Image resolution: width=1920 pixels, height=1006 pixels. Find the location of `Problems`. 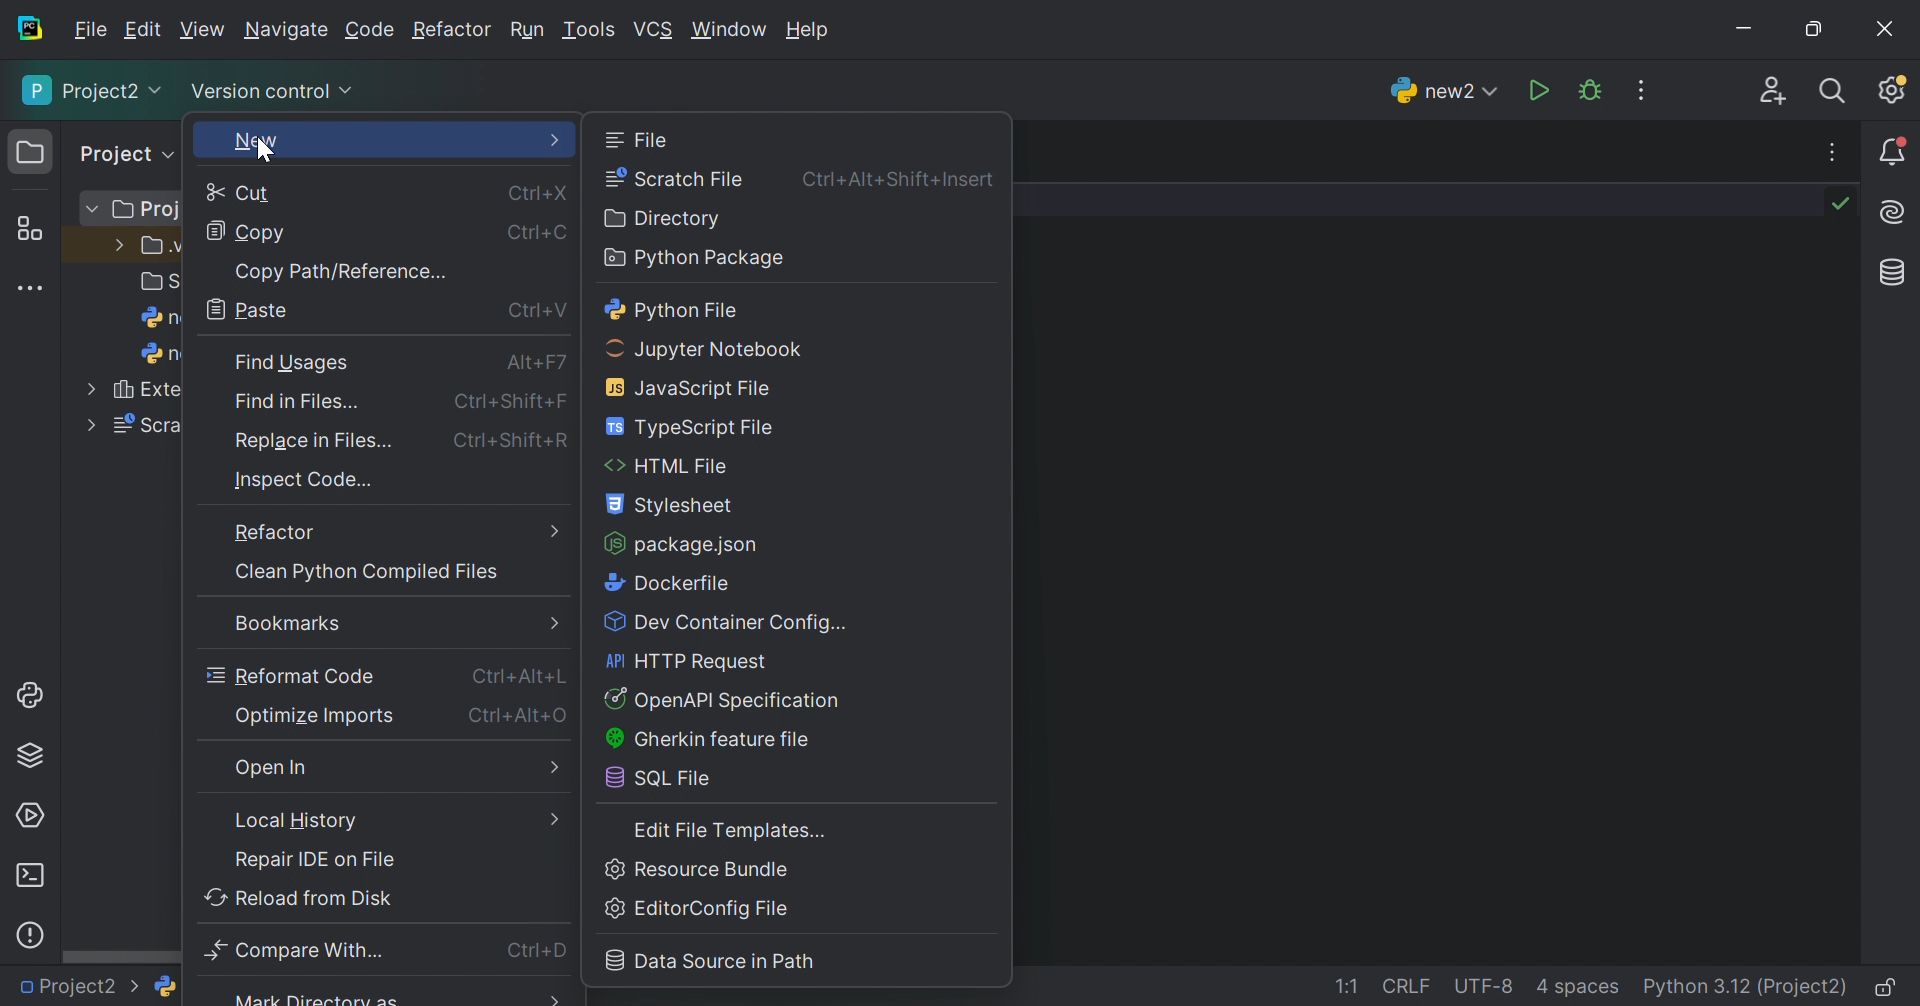

Problems is located at coordinates (33, 936).